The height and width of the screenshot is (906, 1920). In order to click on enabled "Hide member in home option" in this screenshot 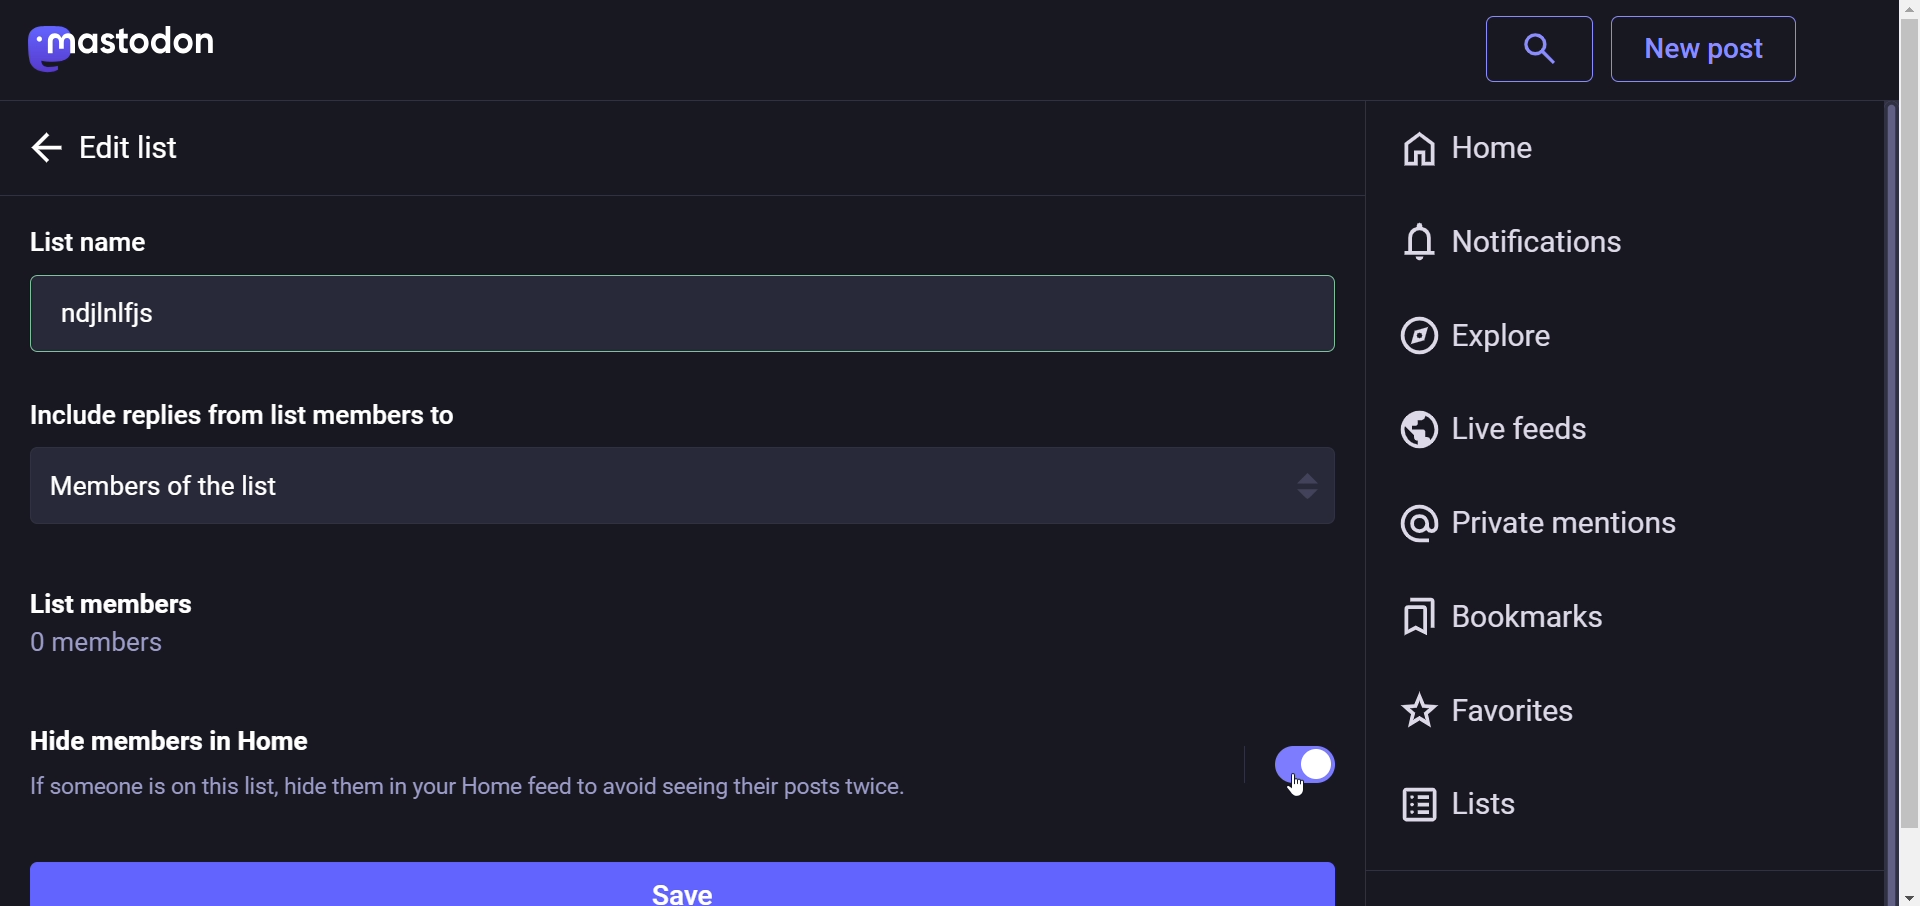, I will do `click(1304, 766)`.